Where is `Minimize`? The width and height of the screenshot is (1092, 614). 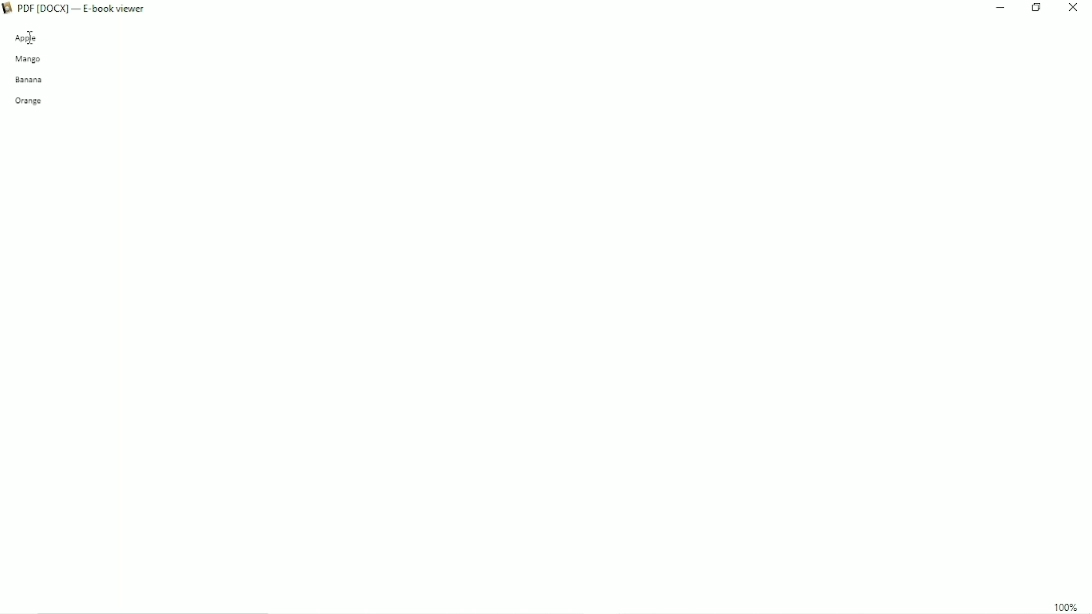
Minimize is located at coordinates (1001, 9).